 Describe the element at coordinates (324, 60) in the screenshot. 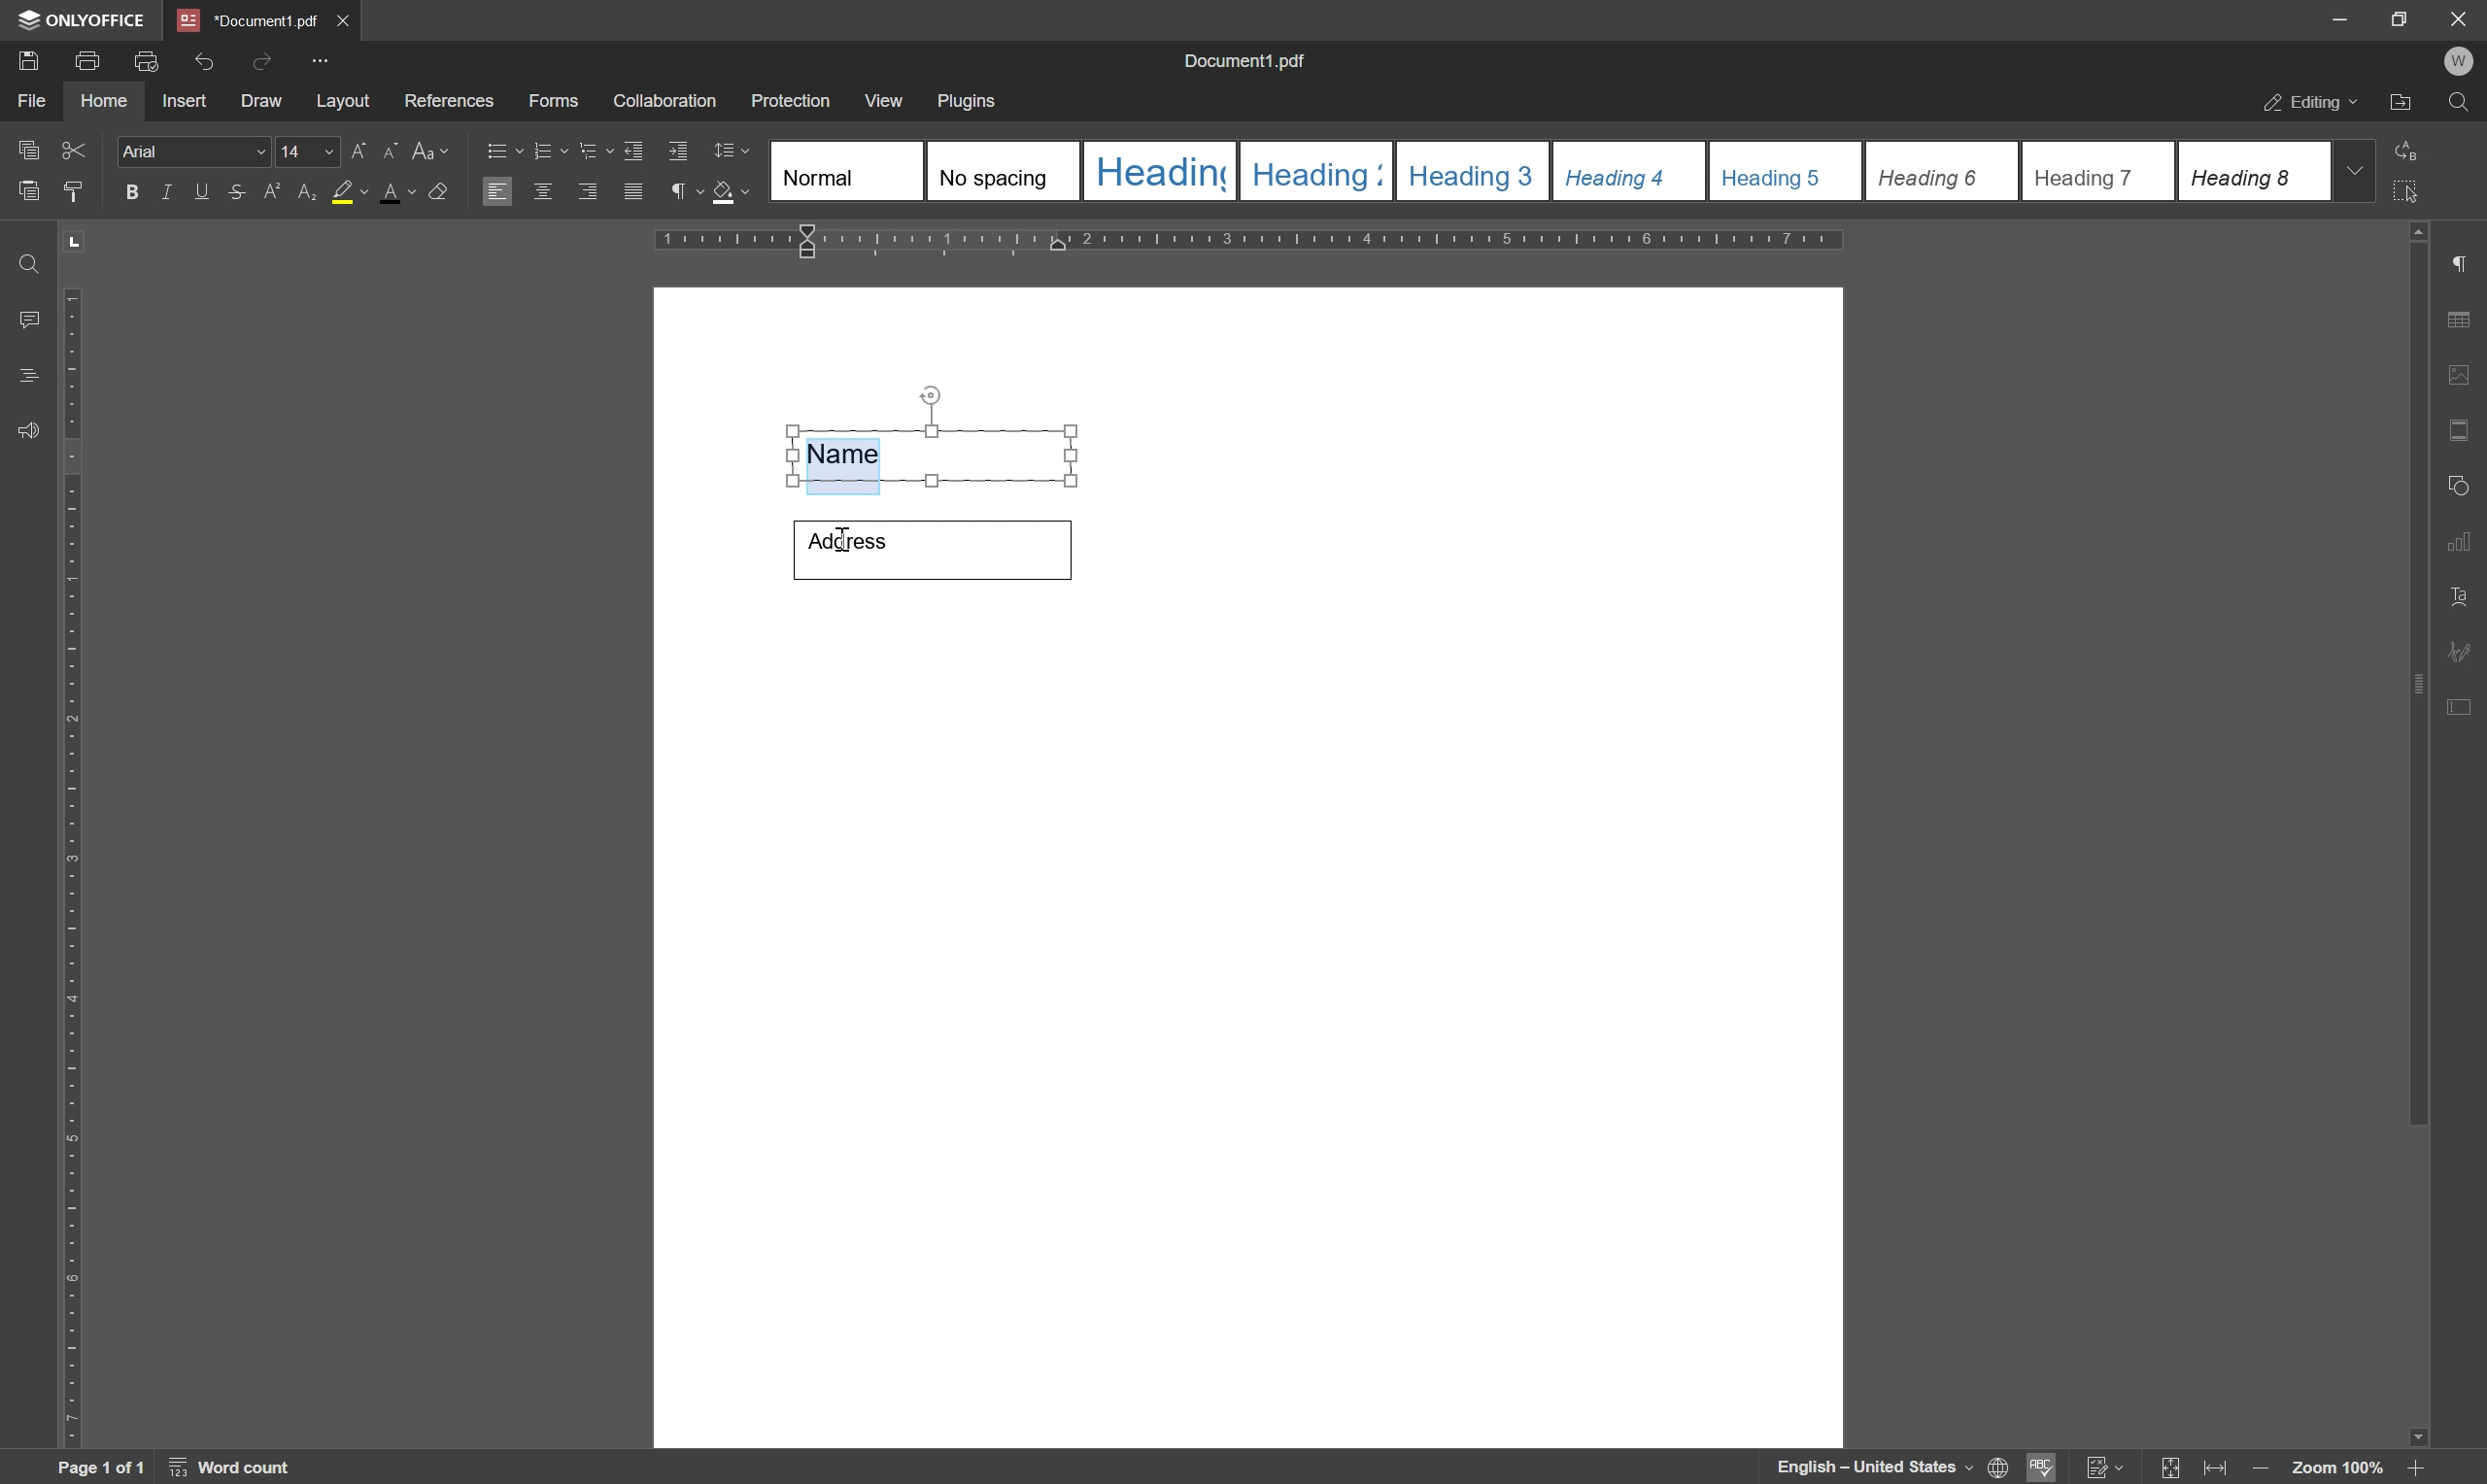

I see `customize quick access toolbar` at that location.